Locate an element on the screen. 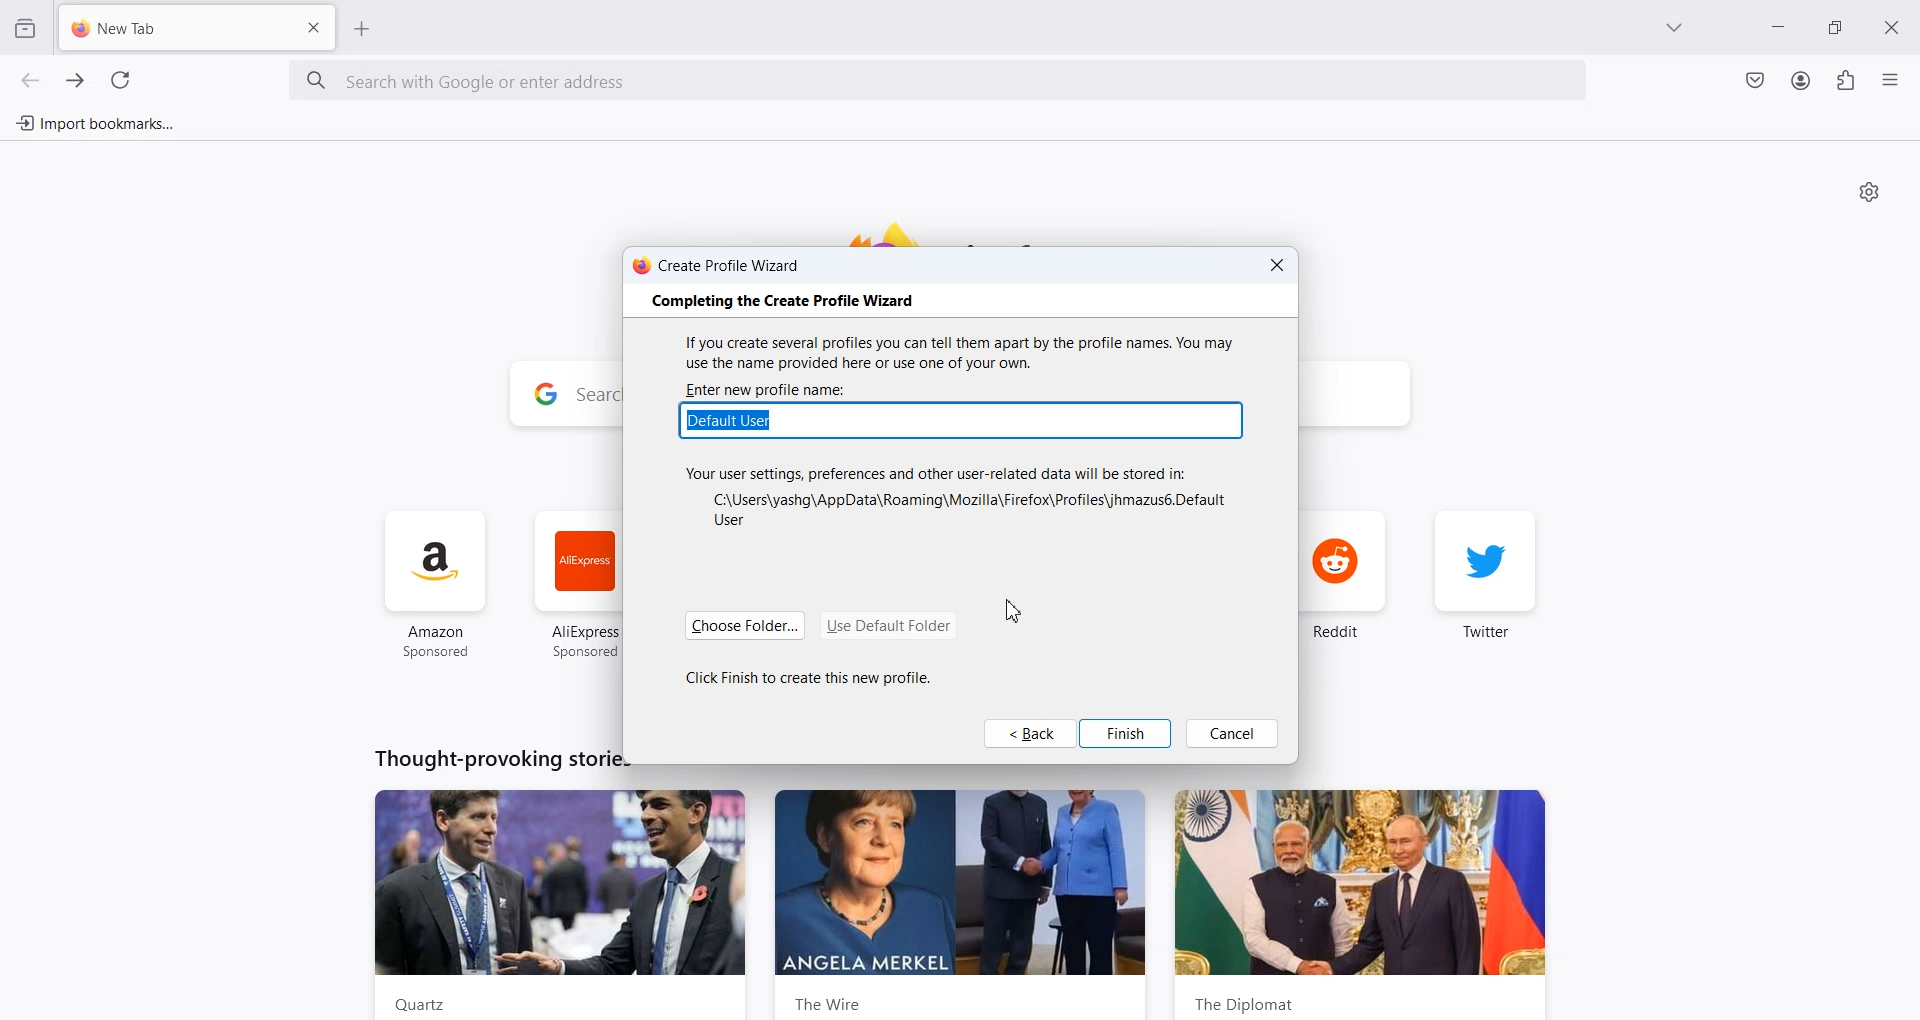 This screenshot has width=1920, height=1020. Account is located at coordinates (1801, 80).